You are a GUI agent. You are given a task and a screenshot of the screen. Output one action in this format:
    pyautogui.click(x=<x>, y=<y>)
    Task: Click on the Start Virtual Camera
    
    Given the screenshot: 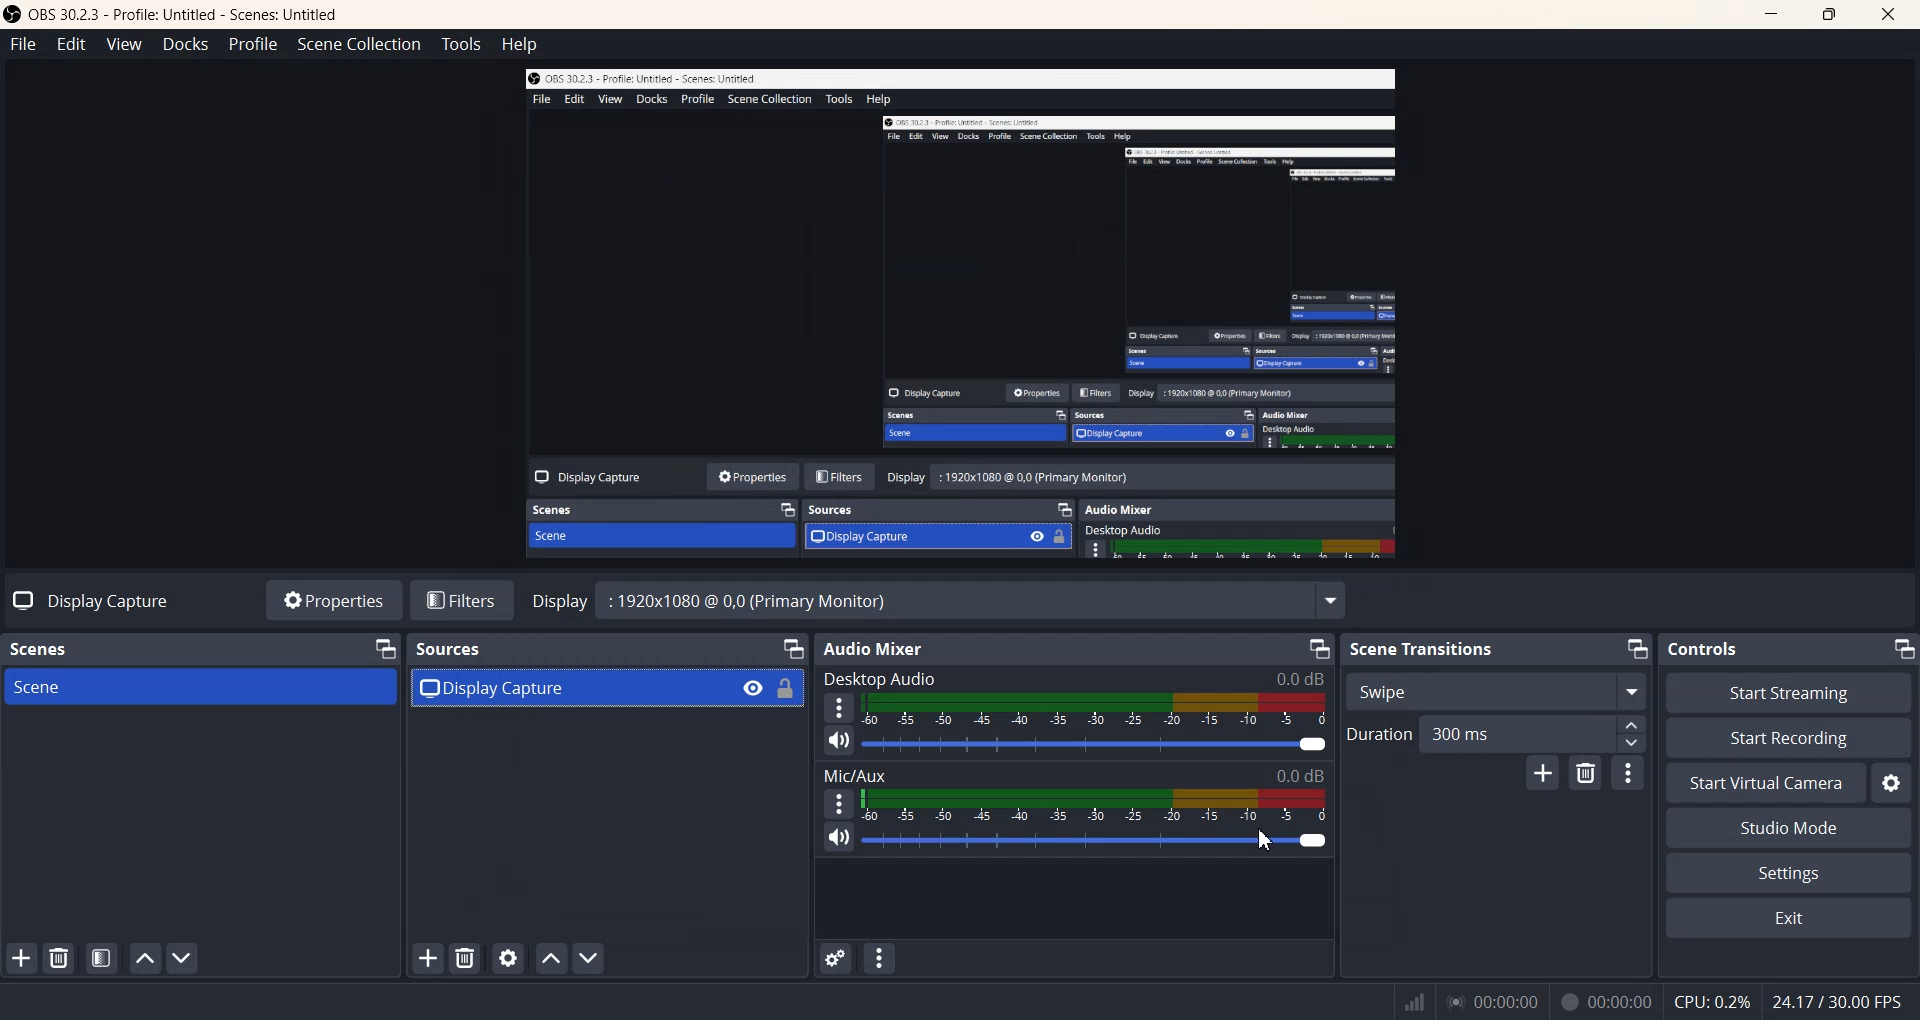 What is the action you would take?
    pyautogui.click(x=1765, y=783)
    